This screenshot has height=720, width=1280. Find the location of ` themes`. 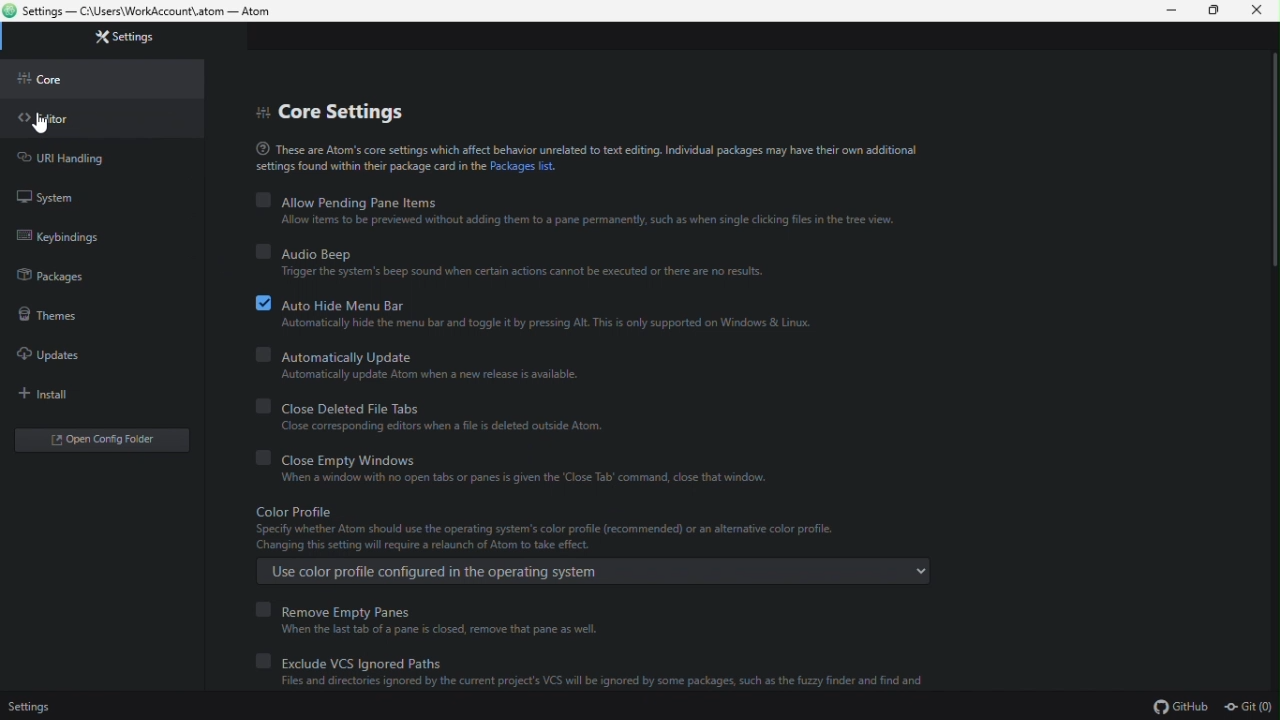

 themes is located at coordinates (55, 318).